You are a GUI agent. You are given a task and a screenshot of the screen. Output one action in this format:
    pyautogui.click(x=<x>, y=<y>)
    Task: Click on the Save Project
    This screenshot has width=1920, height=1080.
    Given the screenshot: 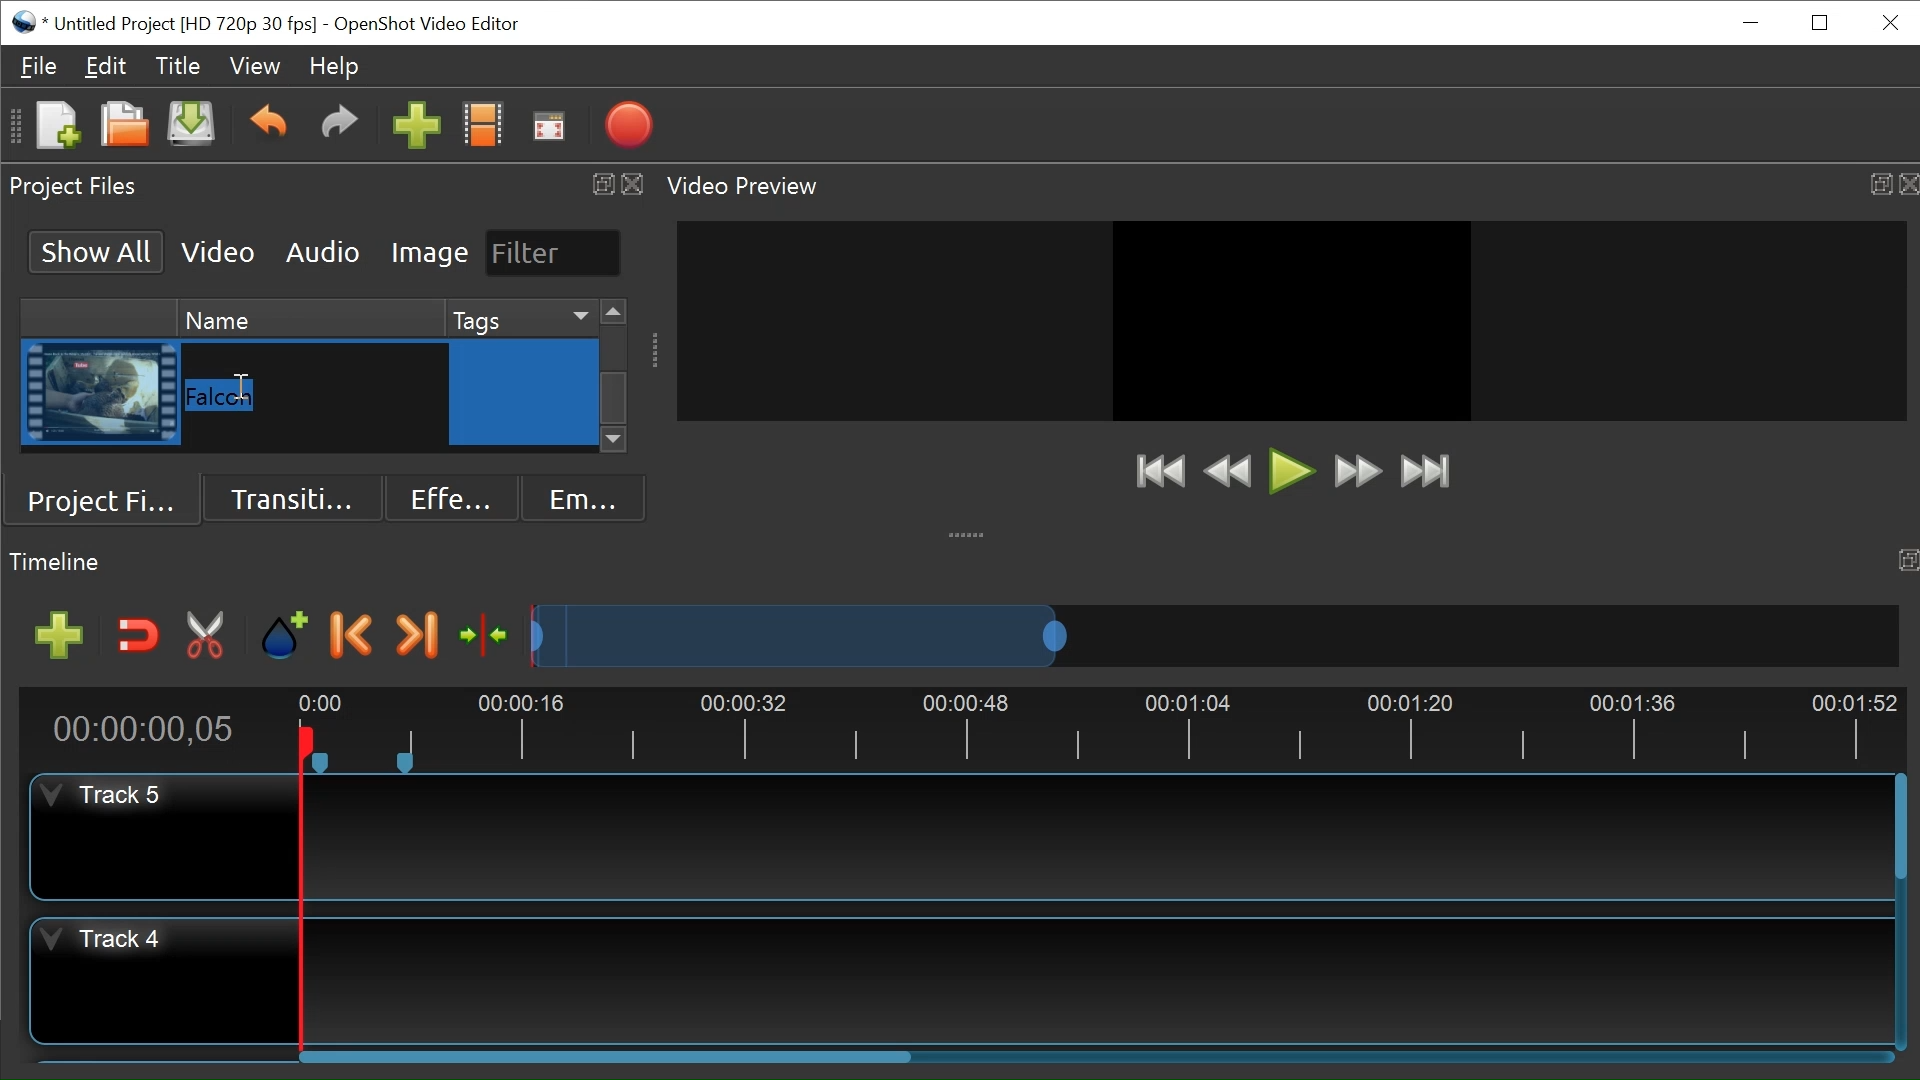 What is the action you would take?
    pyautogui.click(x=193, y=127)
    